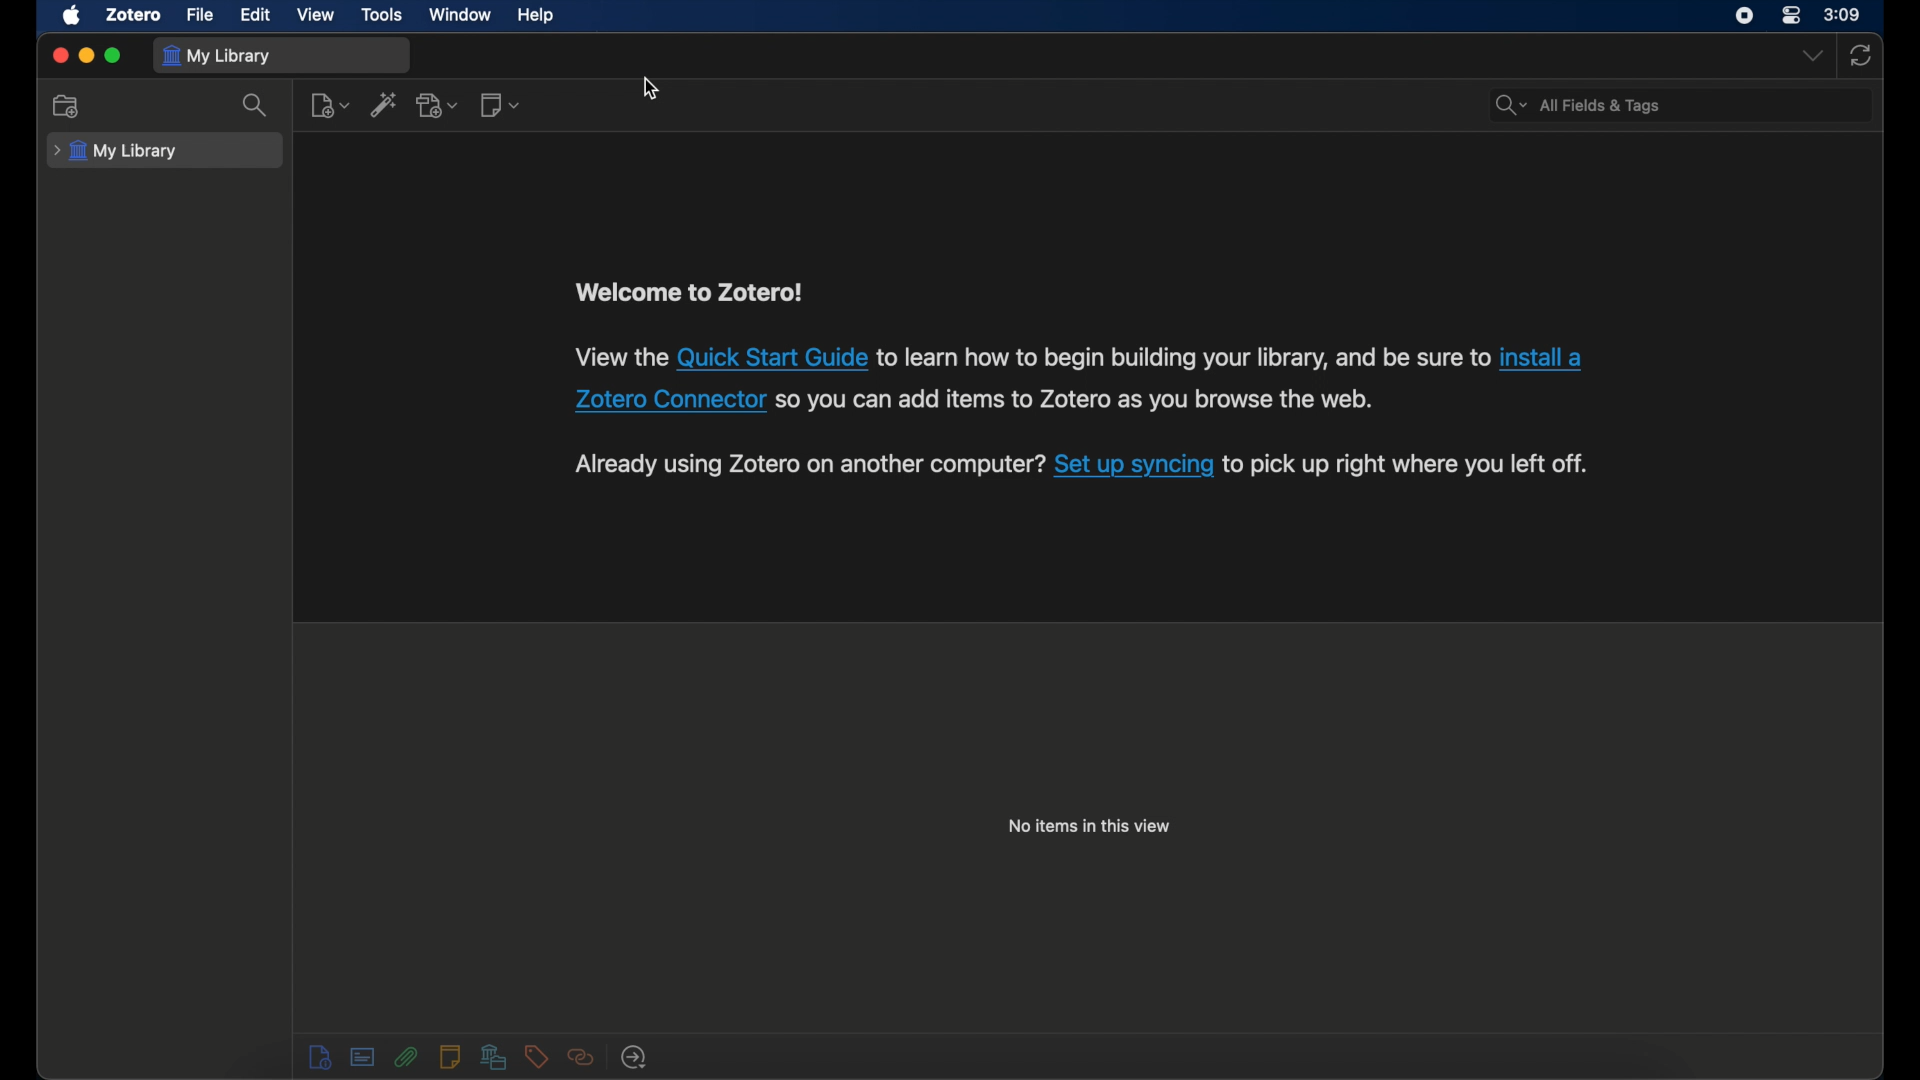 The width and height of the screenshot is (1920, 1080). Describe the element at coordinates (535, 1055) in the screenshot. I see `tags` at that location.